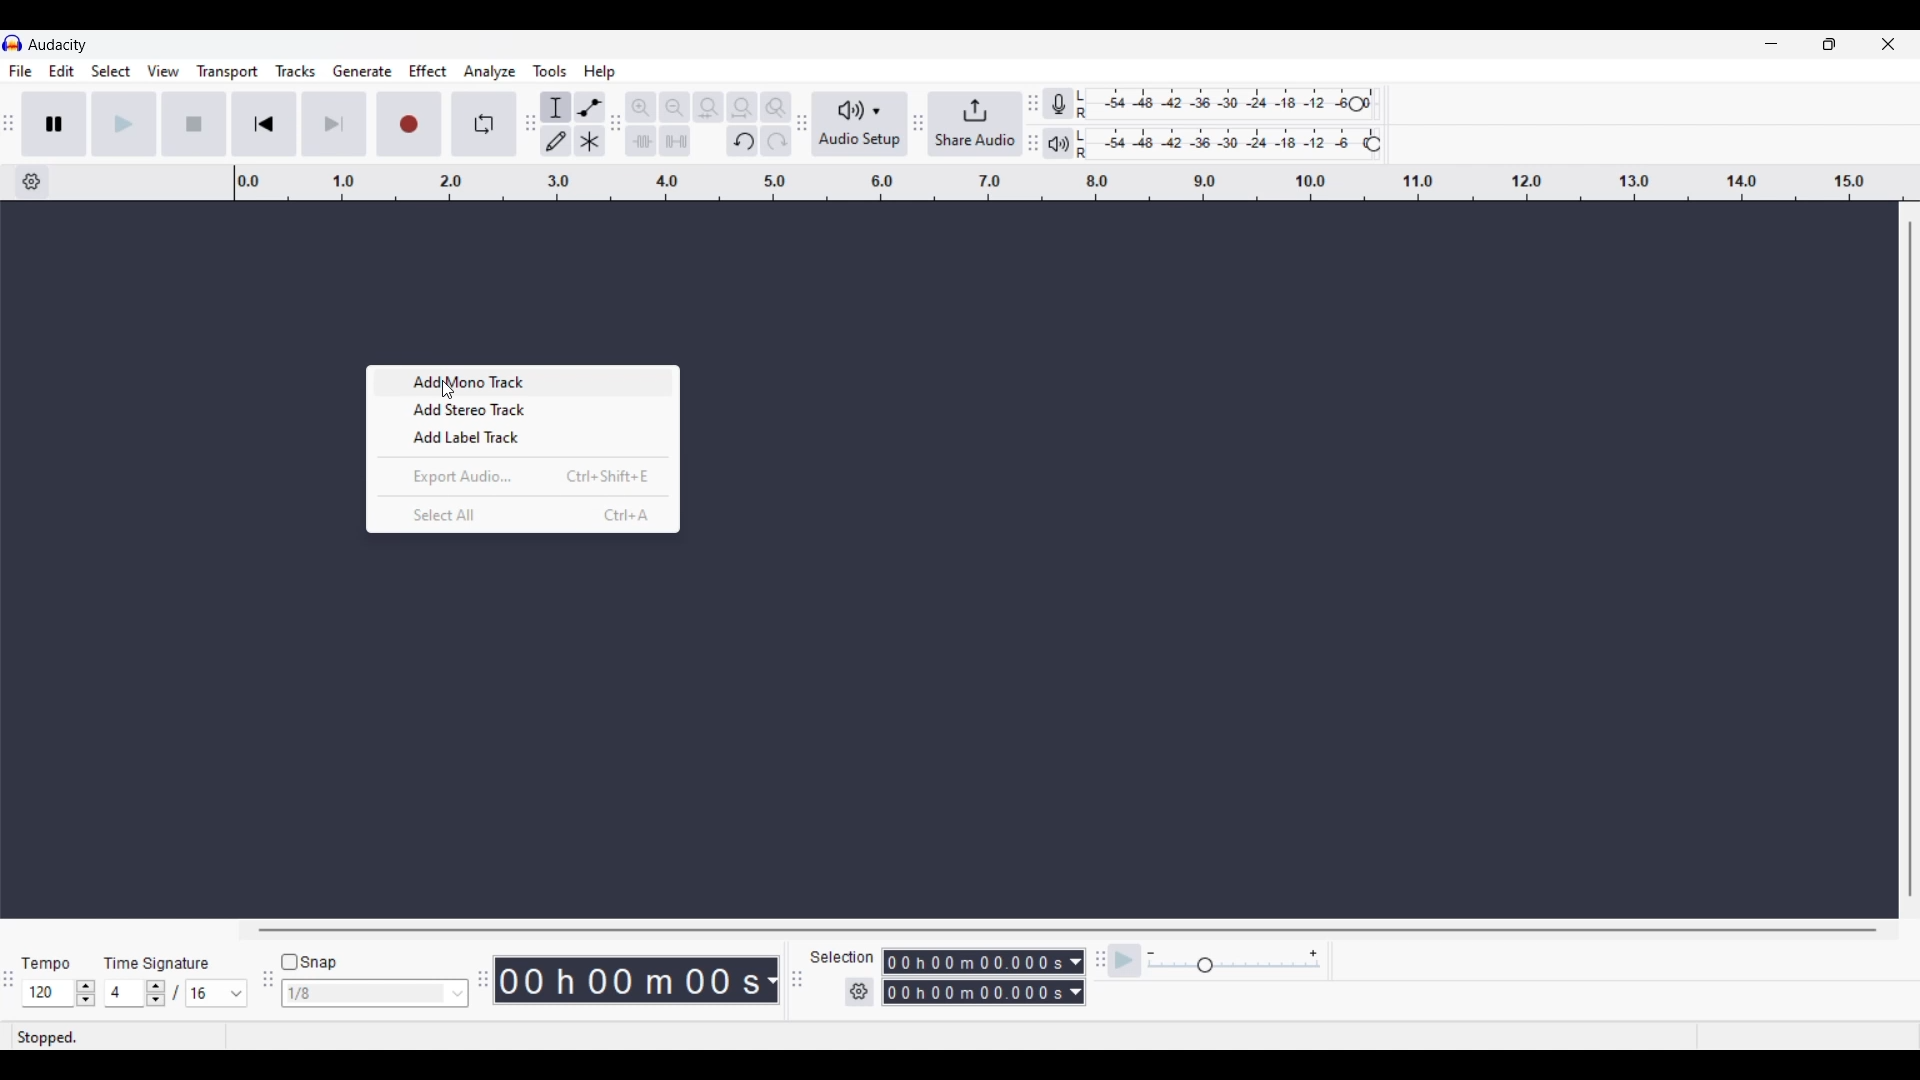  I want to click on Metrics to calculate recording, so click(772, 980).